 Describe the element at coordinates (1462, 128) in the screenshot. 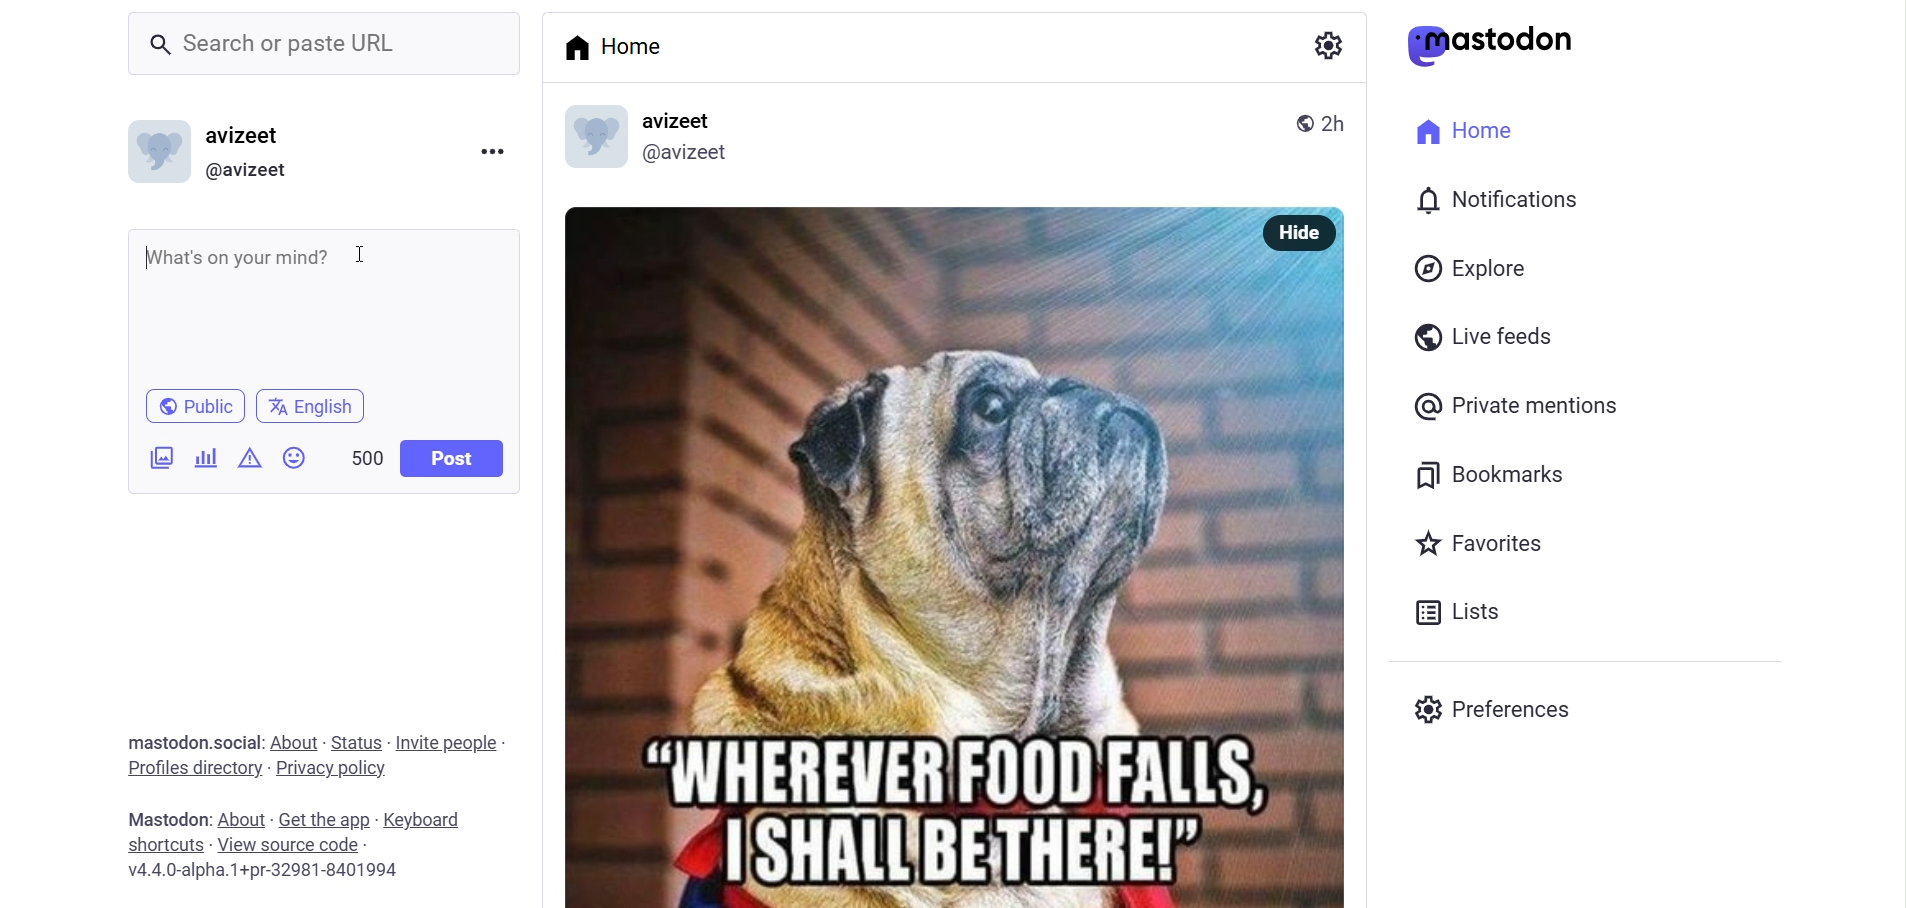

I see `Home` at that location.